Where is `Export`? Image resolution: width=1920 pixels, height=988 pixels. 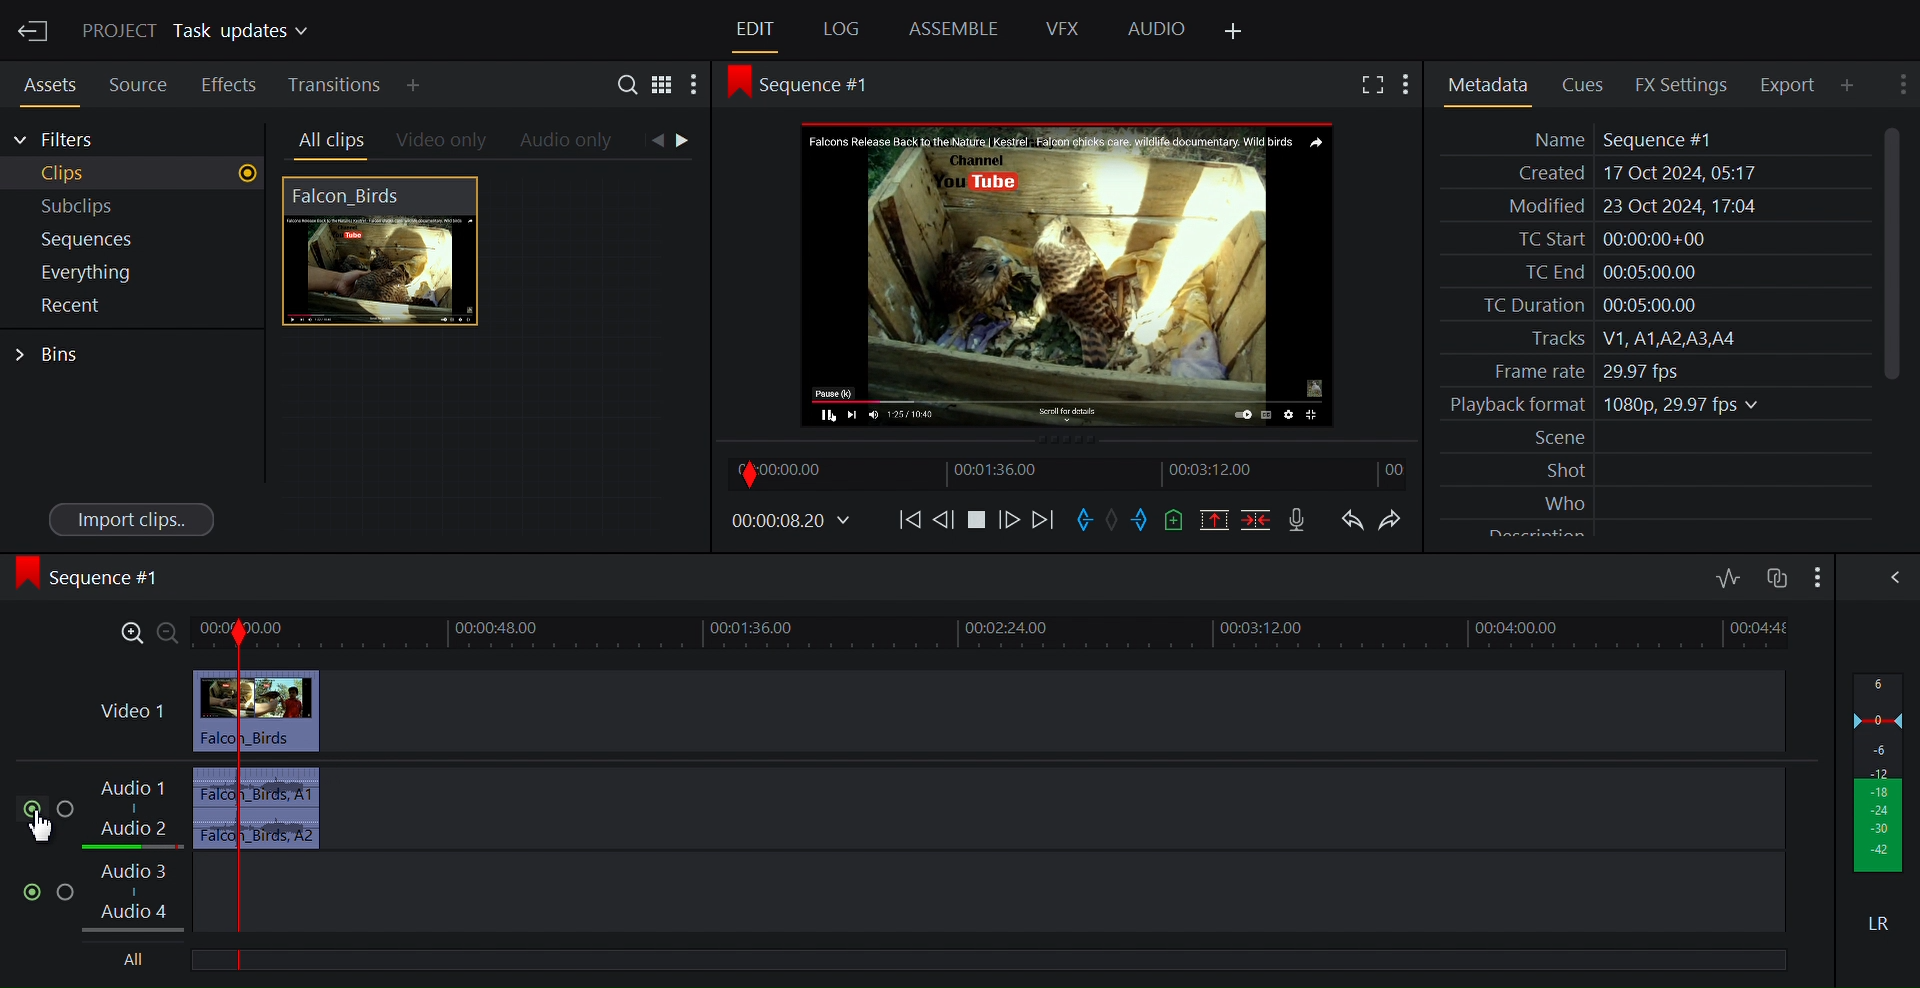
Export is located at coordinates (1795, 84).